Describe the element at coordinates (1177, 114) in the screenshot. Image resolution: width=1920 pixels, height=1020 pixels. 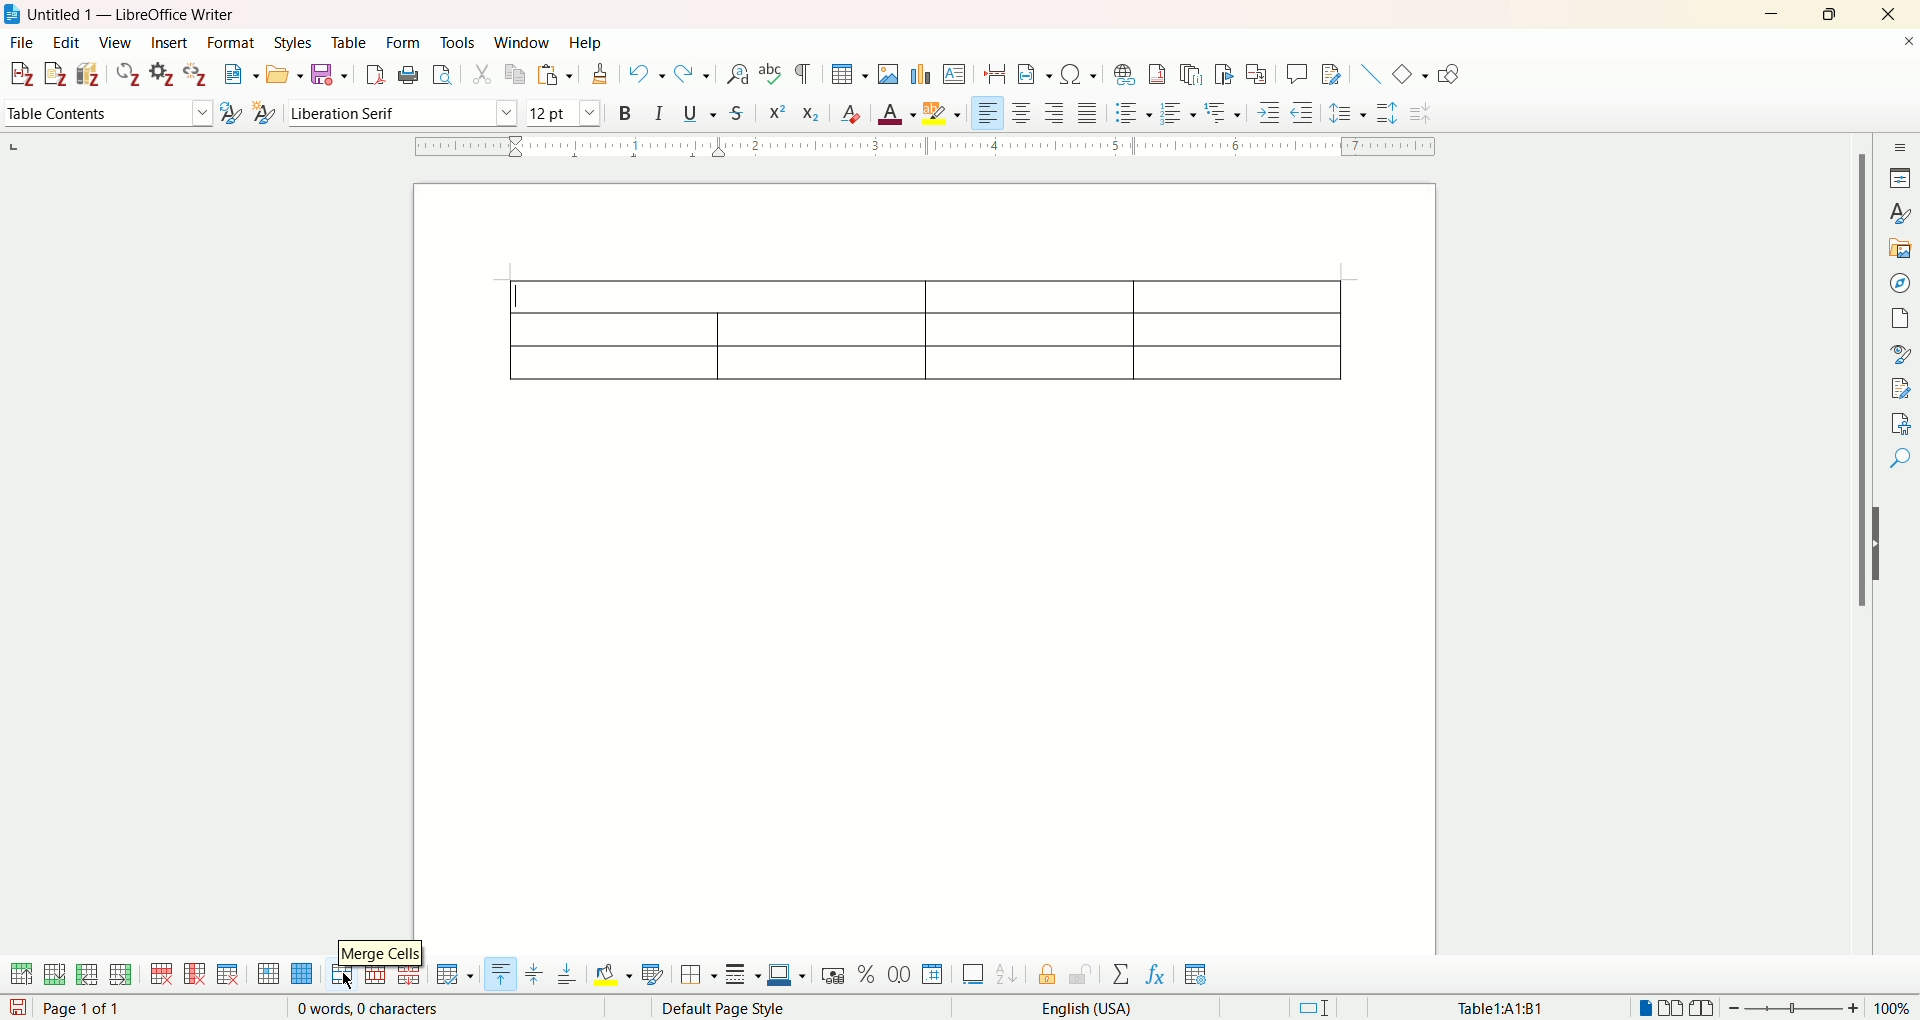
I see `ordered list` at that location.